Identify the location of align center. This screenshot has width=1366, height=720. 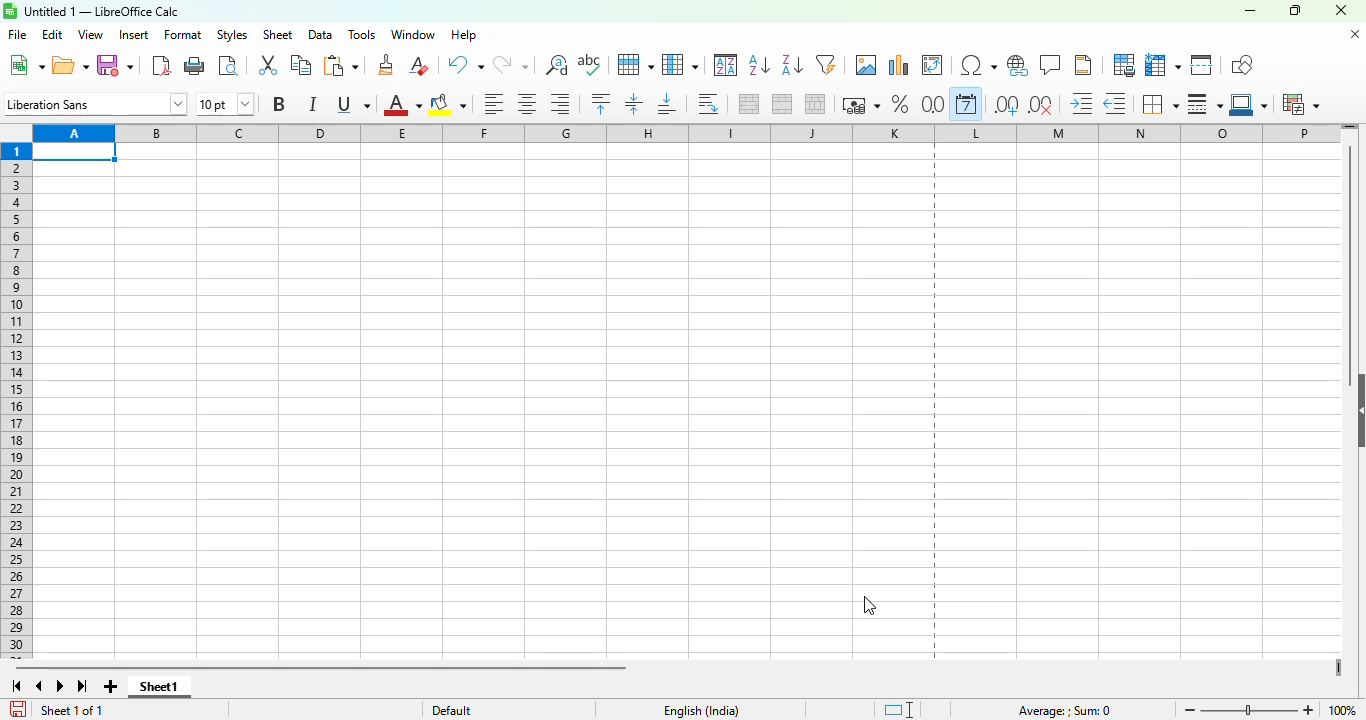
(528, 105).